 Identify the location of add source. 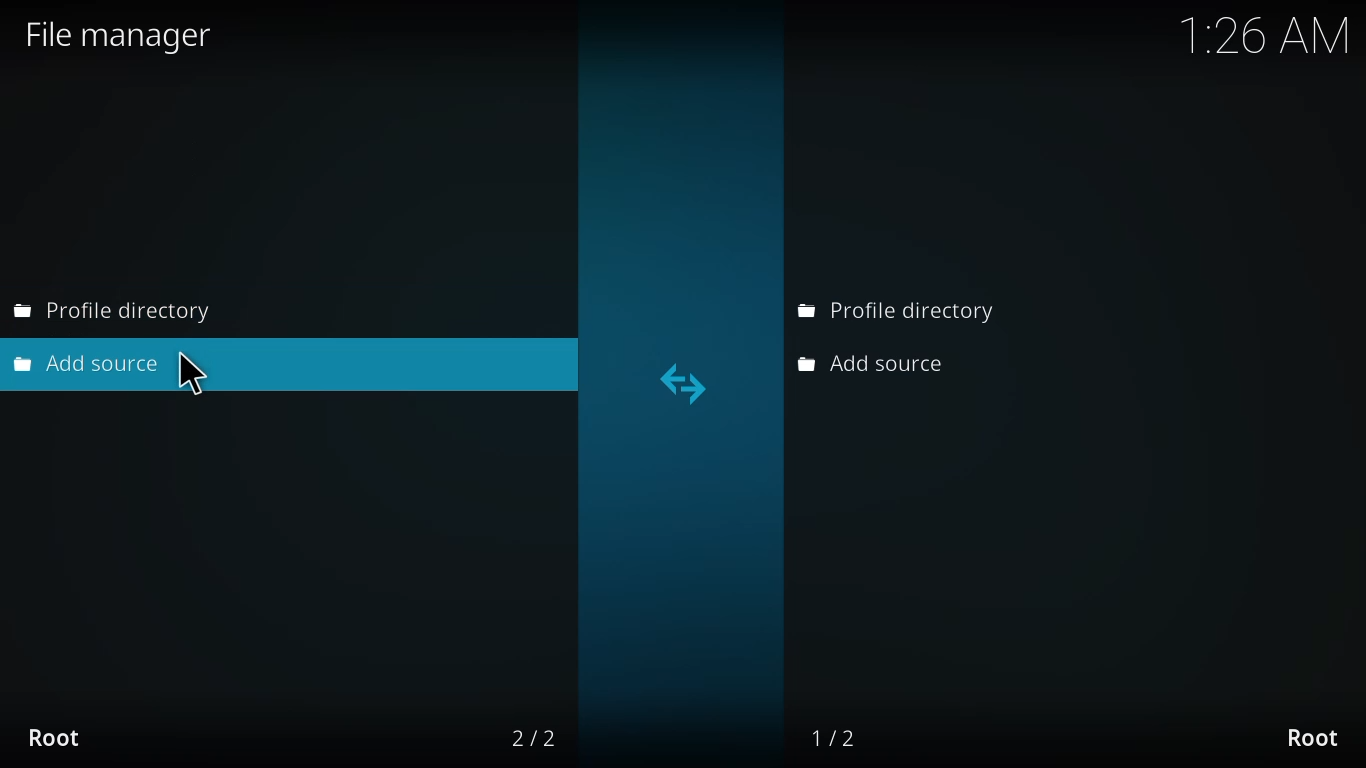
(882, 362).